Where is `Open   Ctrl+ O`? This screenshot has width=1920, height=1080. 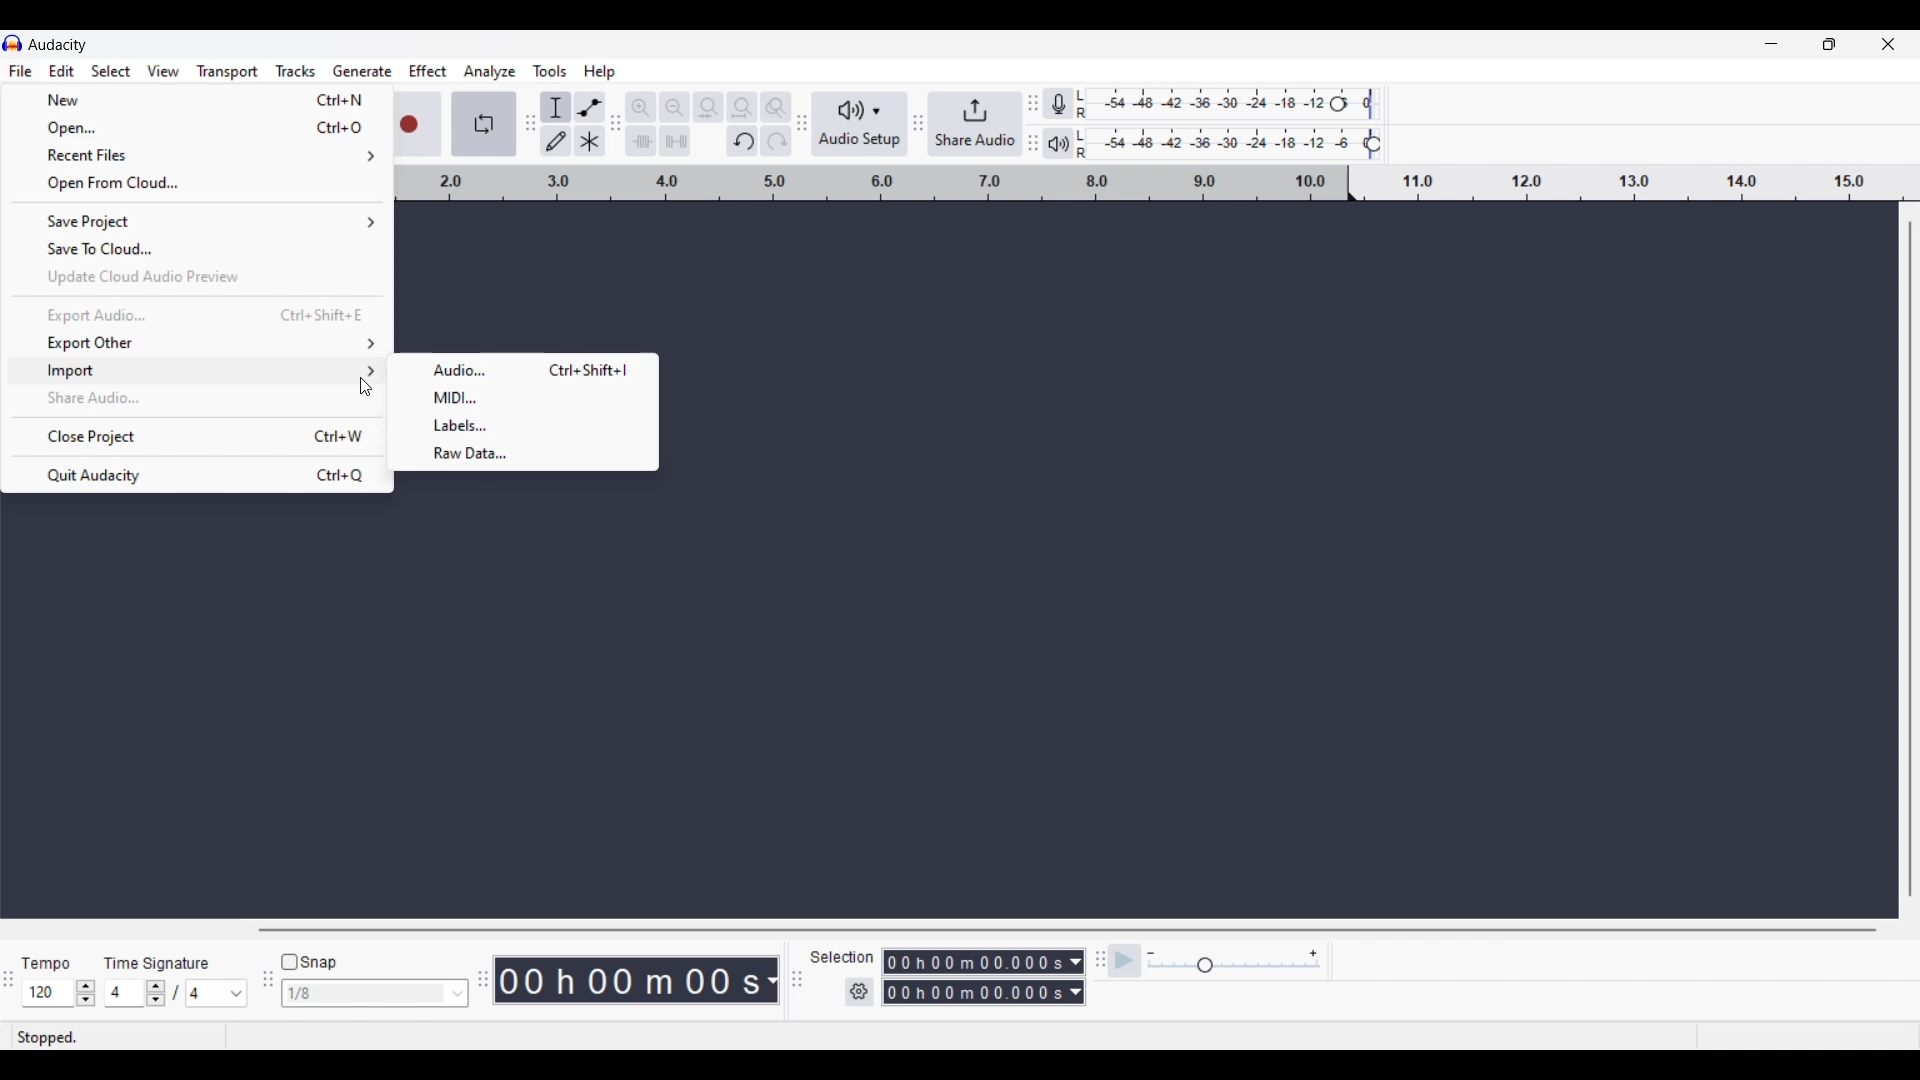 Open   Ctrl+ O is located at coordinates (197, 128).